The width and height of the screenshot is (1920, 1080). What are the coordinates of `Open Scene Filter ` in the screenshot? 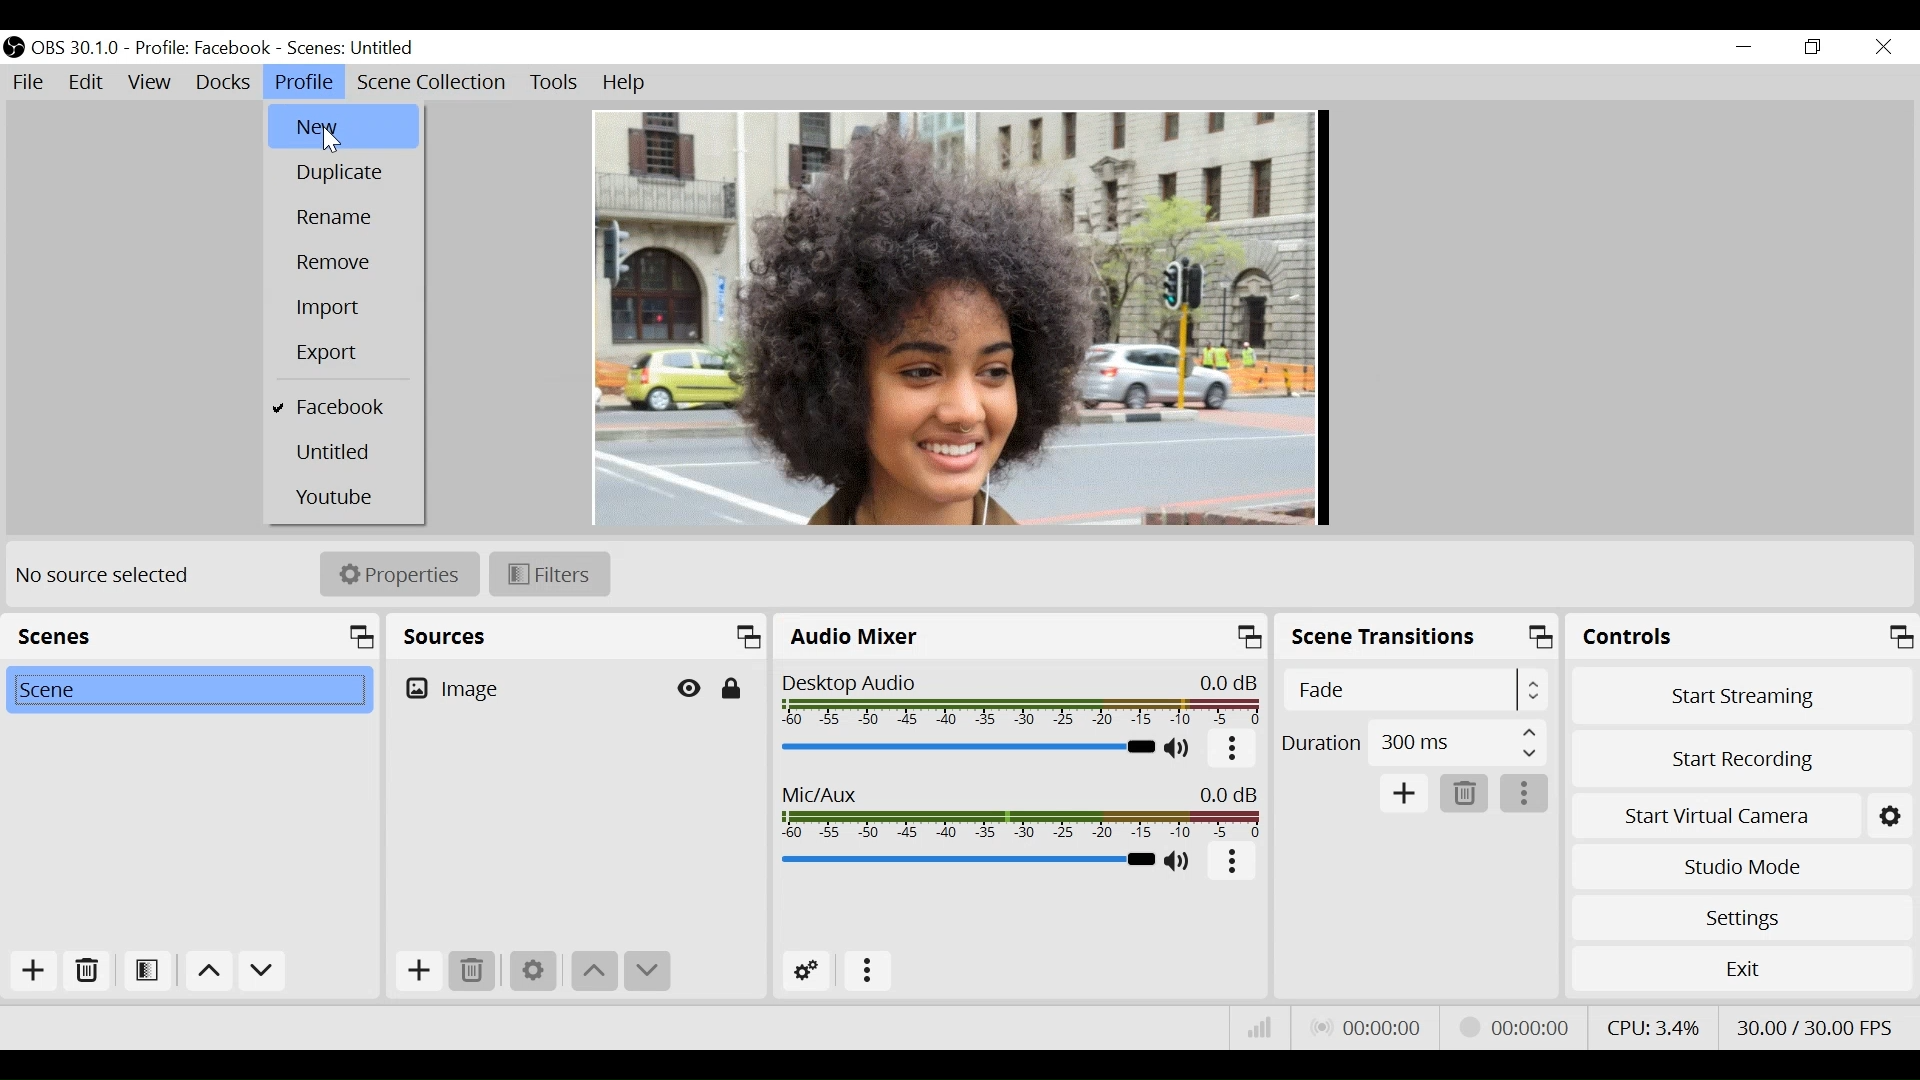 It's located at (143, 974).